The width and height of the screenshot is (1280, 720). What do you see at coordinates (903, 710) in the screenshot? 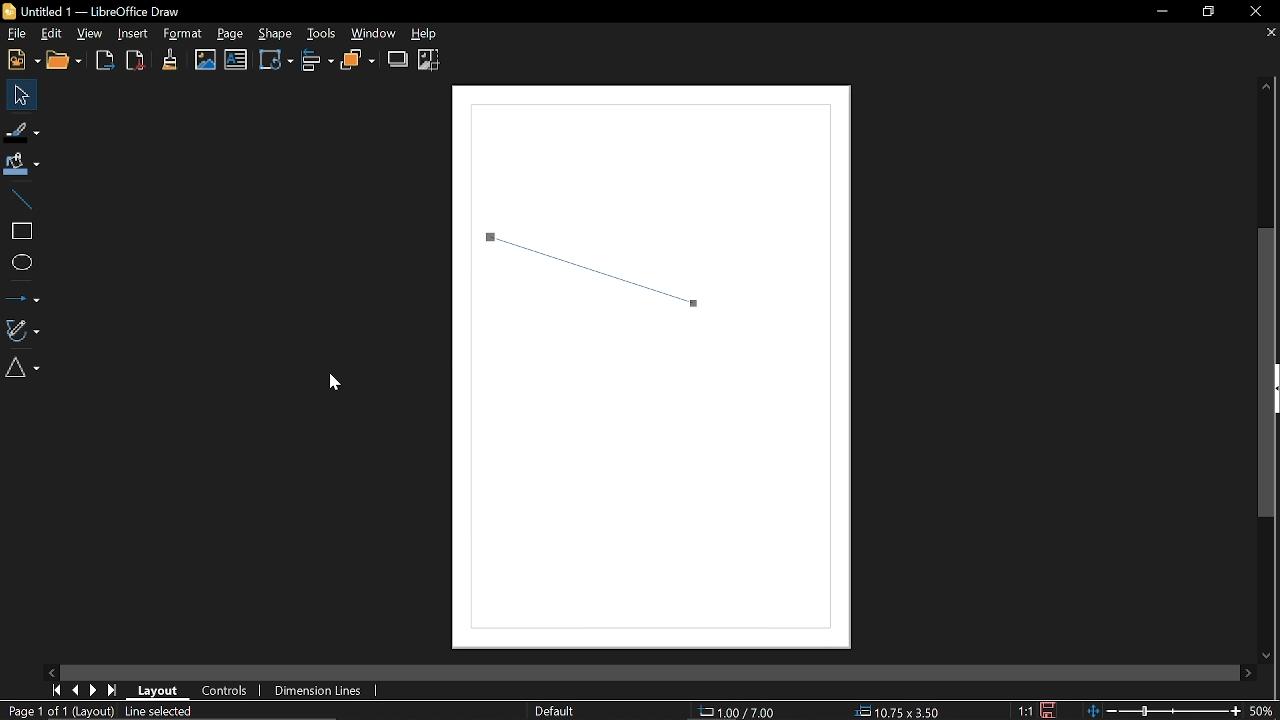
I see `Size` at bounding box center [903, 710].